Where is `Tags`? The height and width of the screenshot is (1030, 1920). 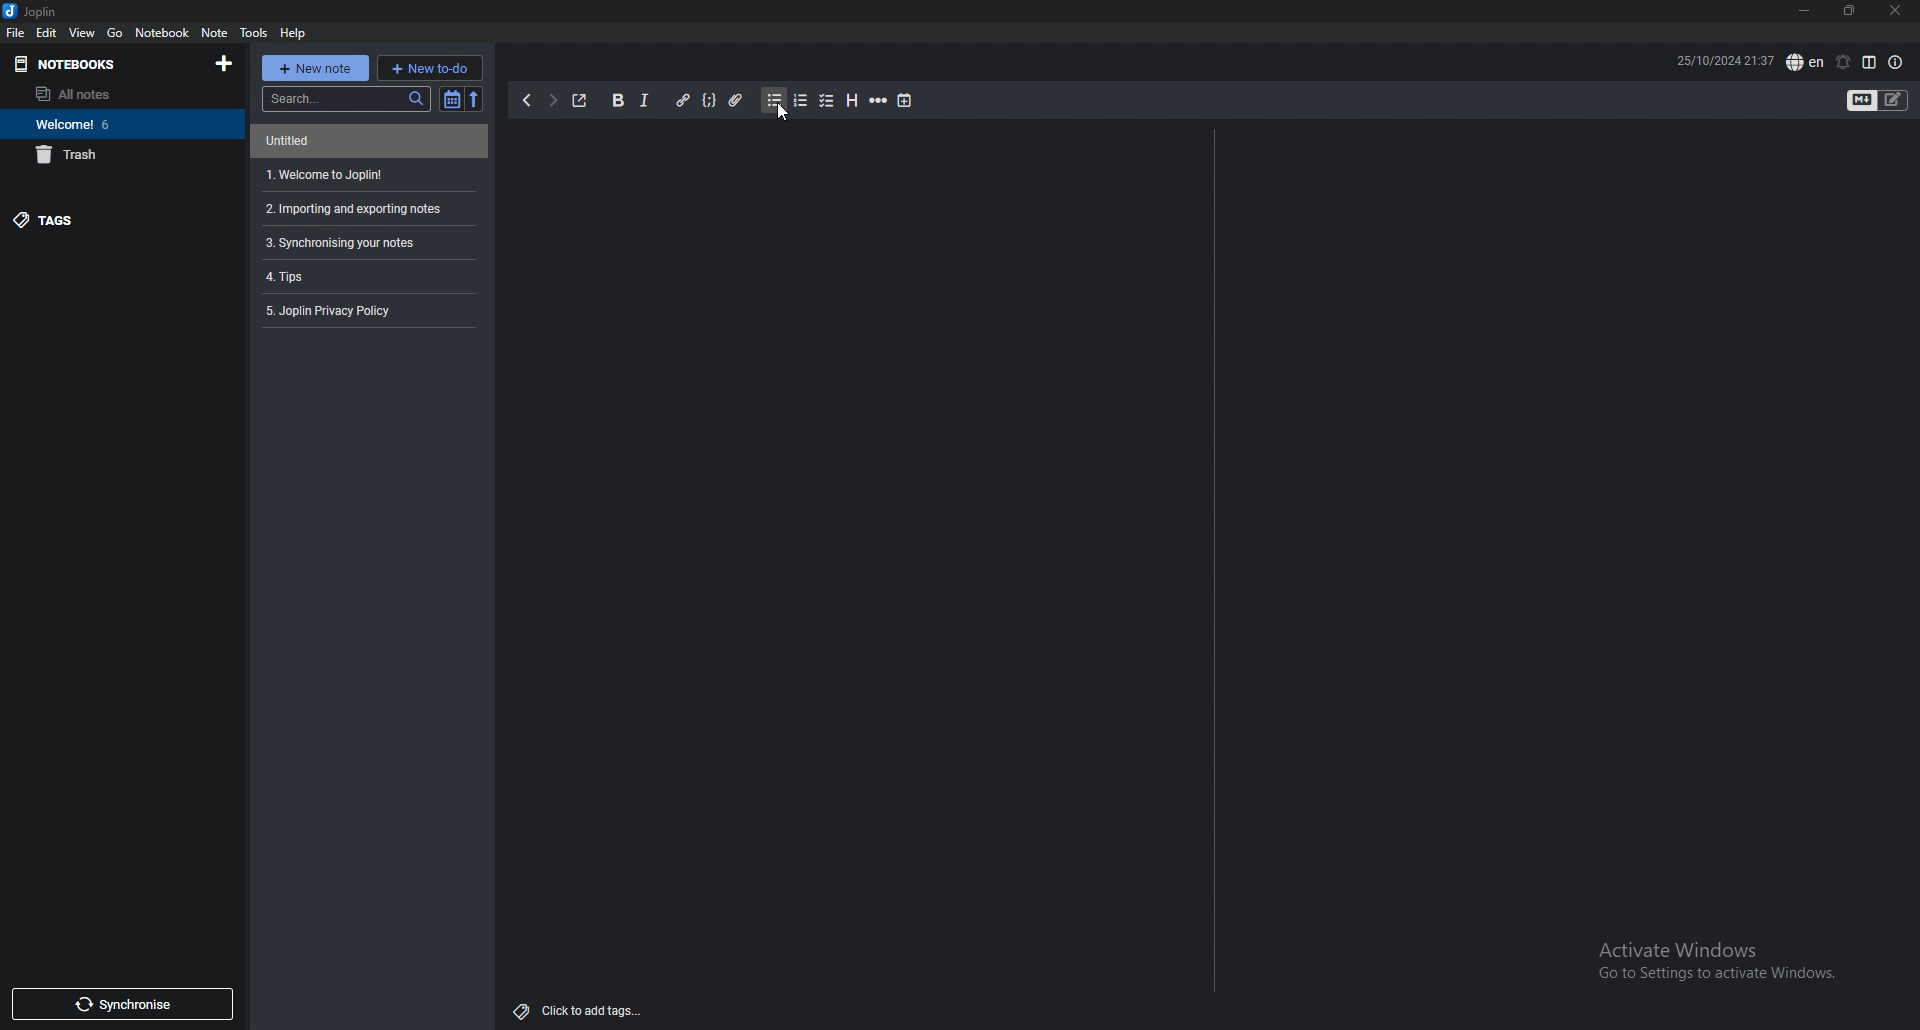 Tags is located at coordinates (43, 219).